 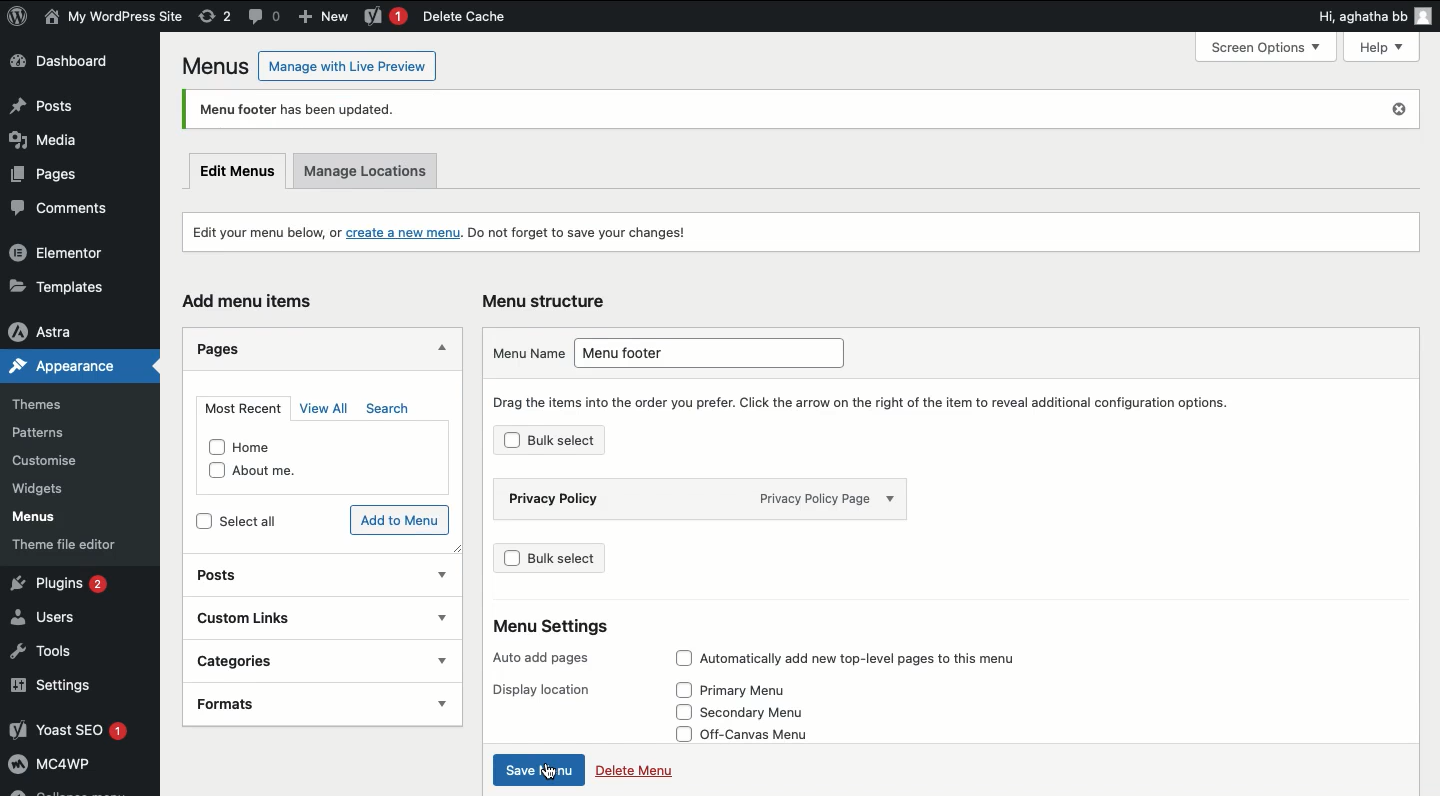 What do you see at coordinates (675, 689) in the screenshot?
I see `checkbox` at bounding box center [675, 689].